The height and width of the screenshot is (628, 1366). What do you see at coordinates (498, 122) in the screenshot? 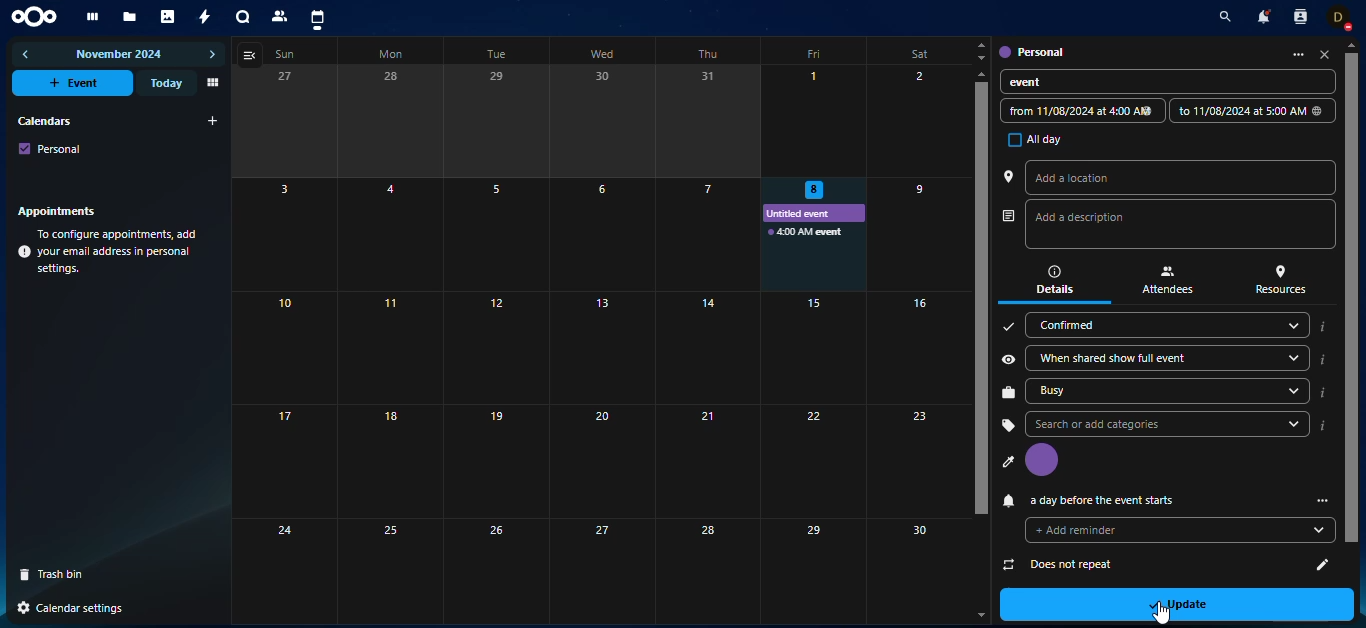
I see `29` at bounding box center [498, 122].